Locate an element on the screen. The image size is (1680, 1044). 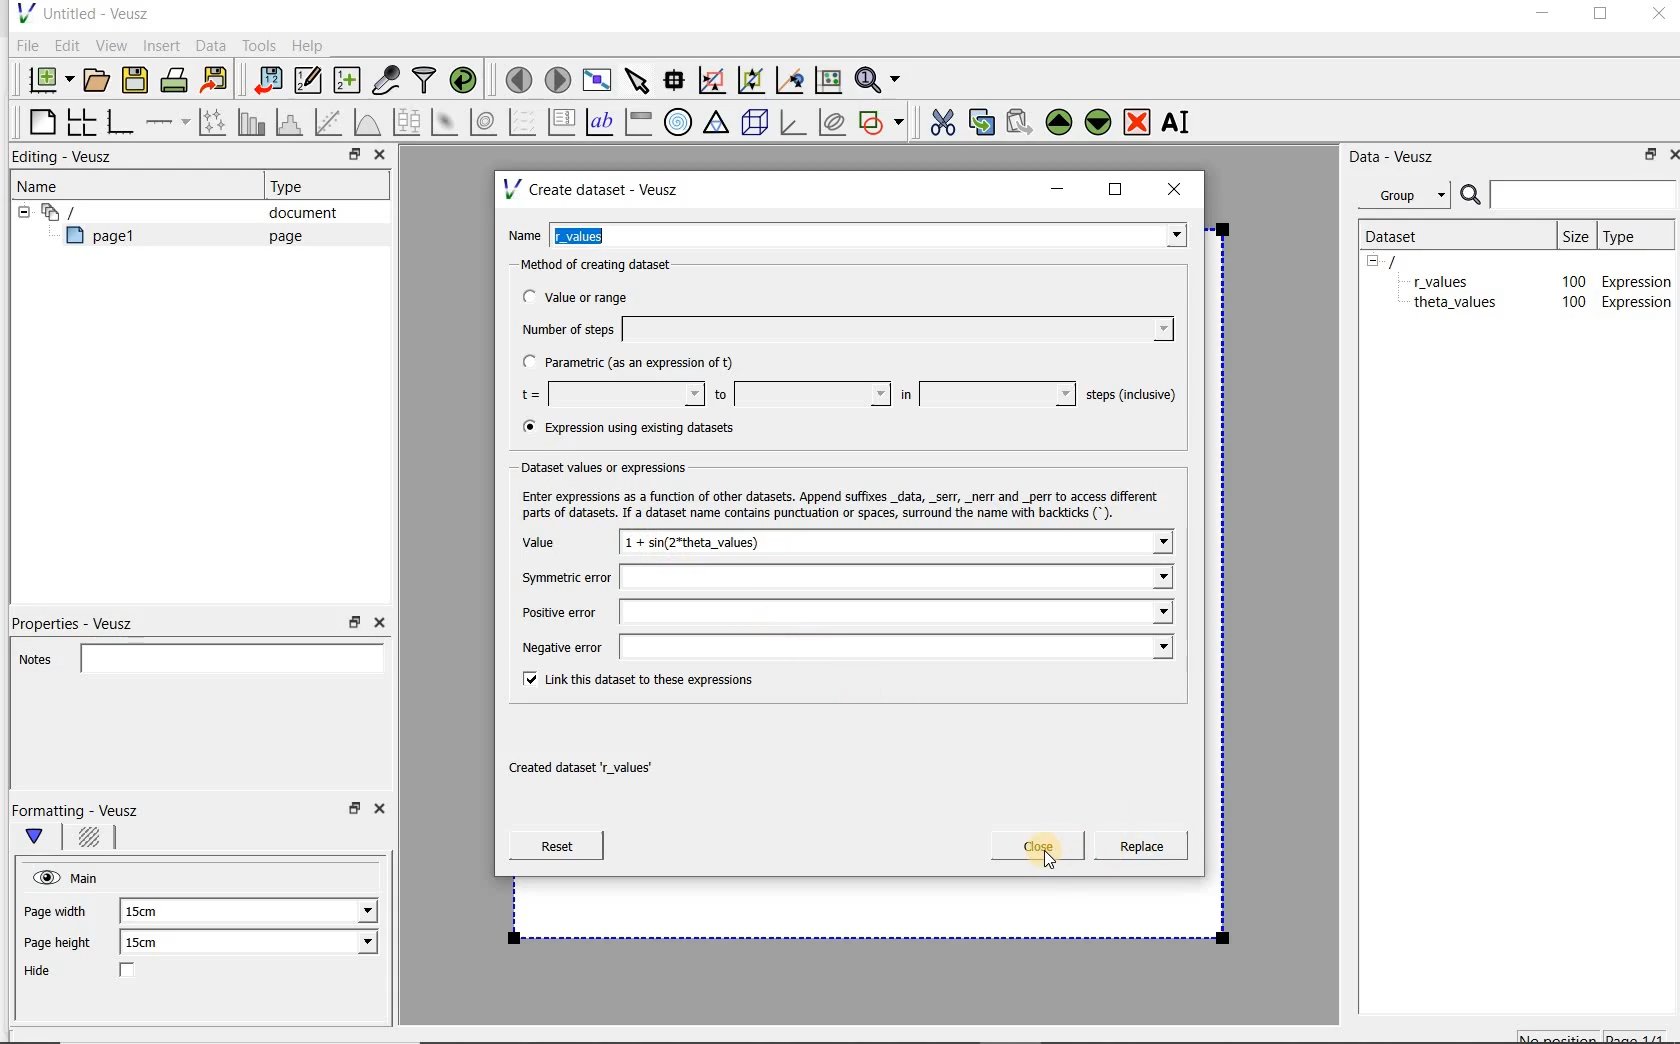
plot box plots is located at coordinates (406, 123).